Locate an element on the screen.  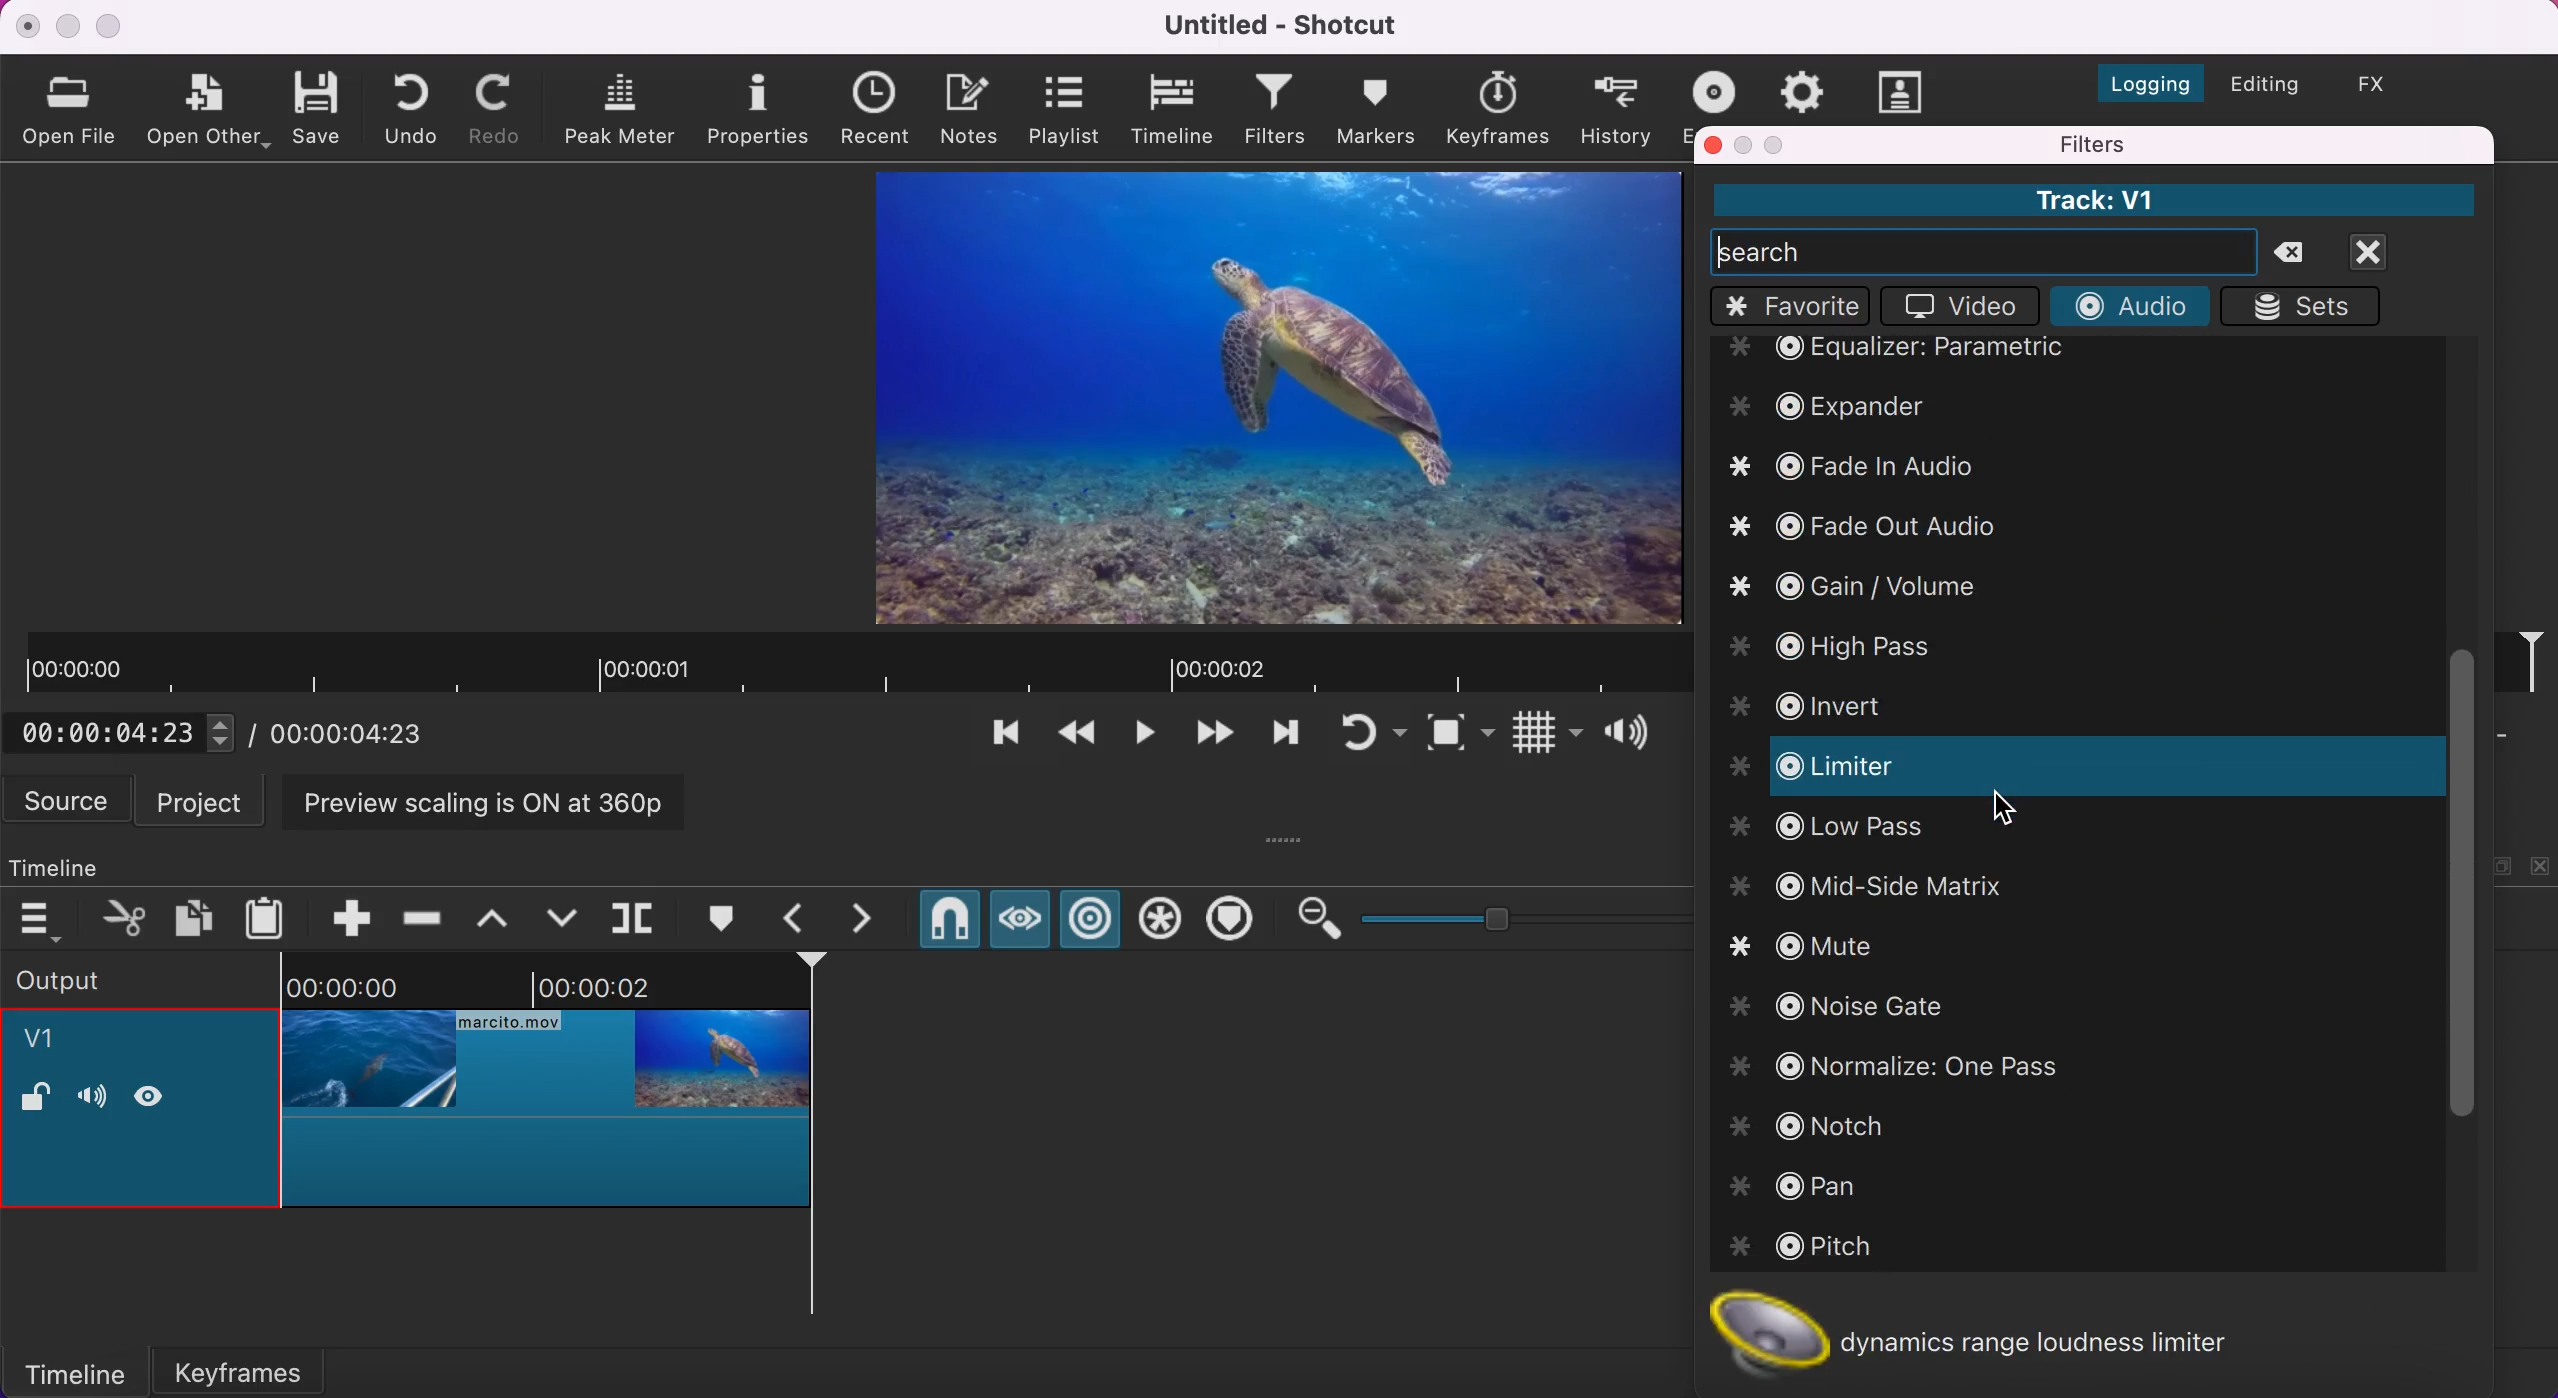
keyframes is located at coordinates (264, 1366).